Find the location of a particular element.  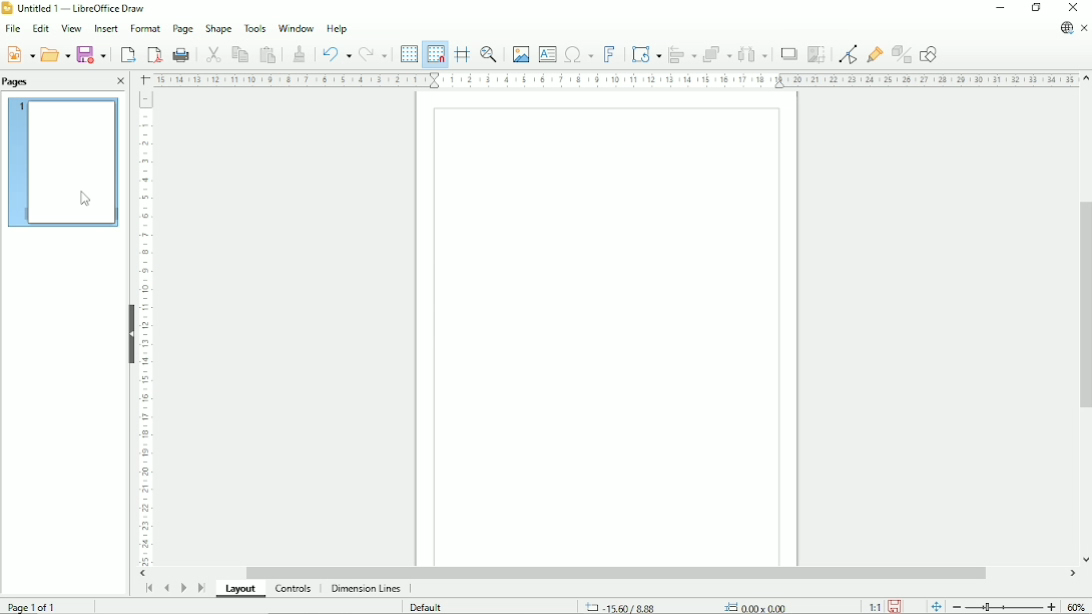

Dimension lines is located at coordinates (365, 589).